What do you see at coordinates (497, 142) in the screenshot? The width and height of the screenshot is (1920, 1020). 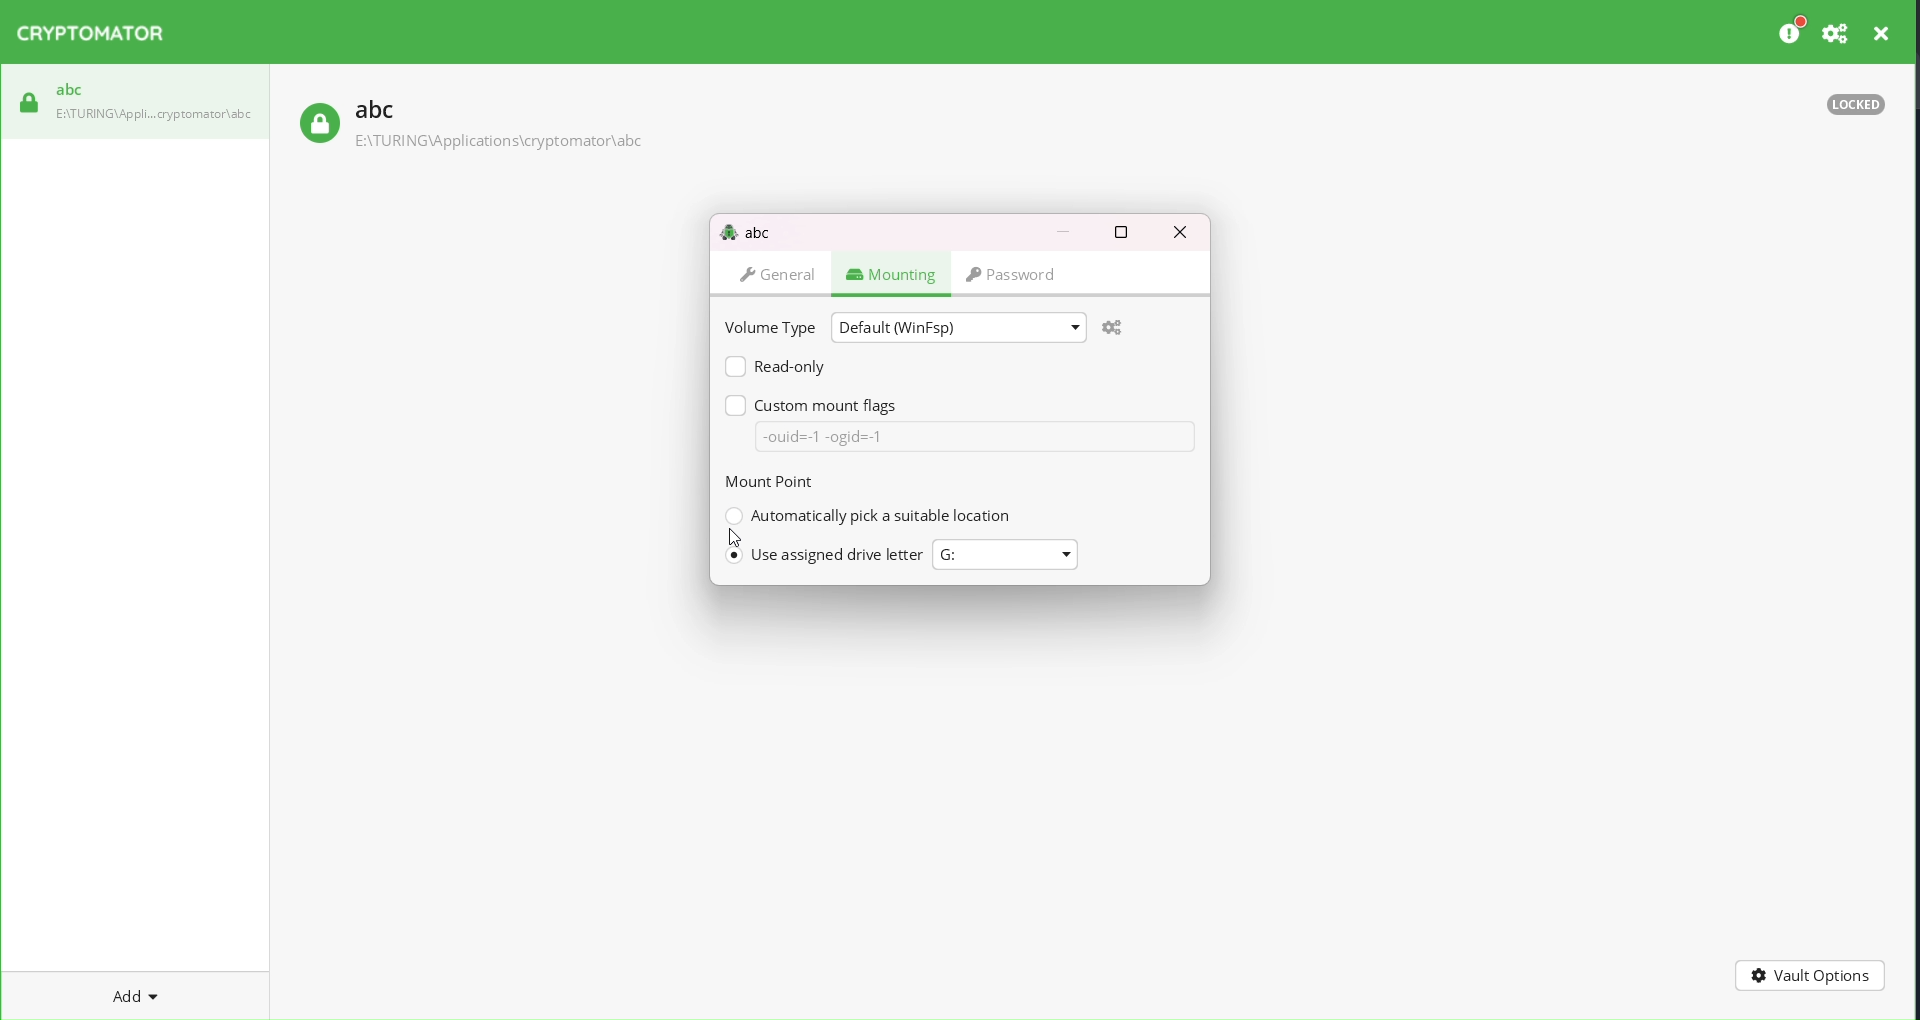 I see `path` at bounding box center [497, 142].